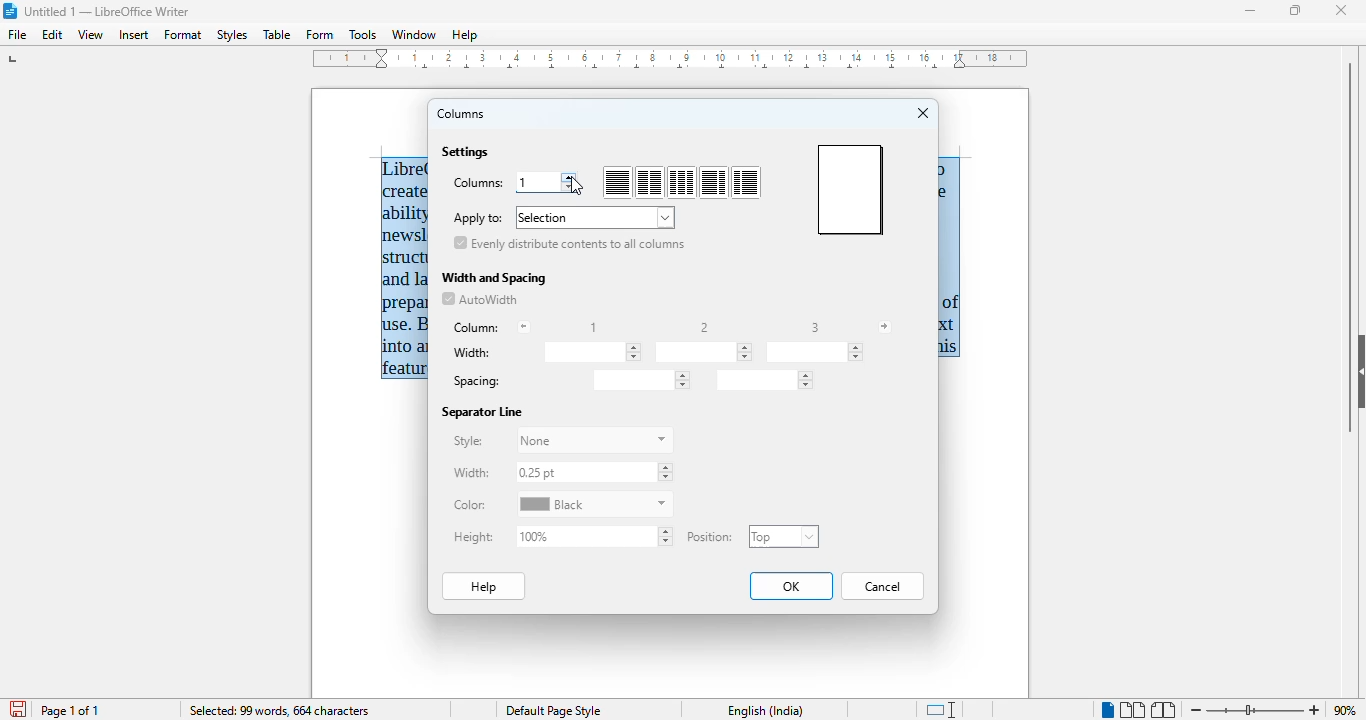 The width and height of the screenshot is (1366, 720). What do you see at coordinates (593, 472) in the screenshot?
I see `0.25 pt` at bounding box center [593, 472].